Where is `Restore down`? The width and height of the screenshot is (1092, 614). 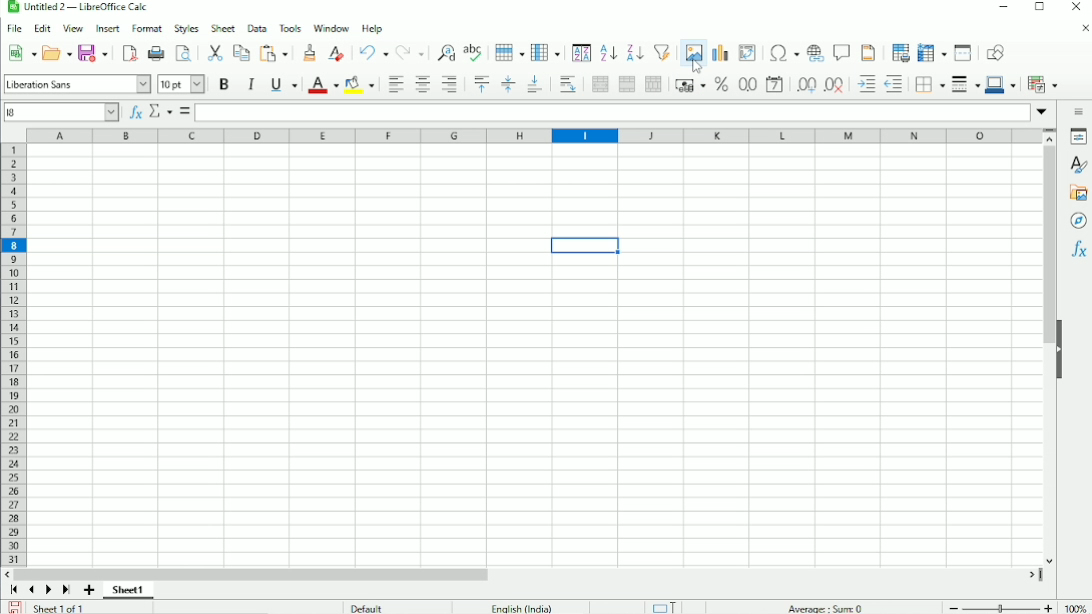 Restore down is located at coordinates (1039, 8).